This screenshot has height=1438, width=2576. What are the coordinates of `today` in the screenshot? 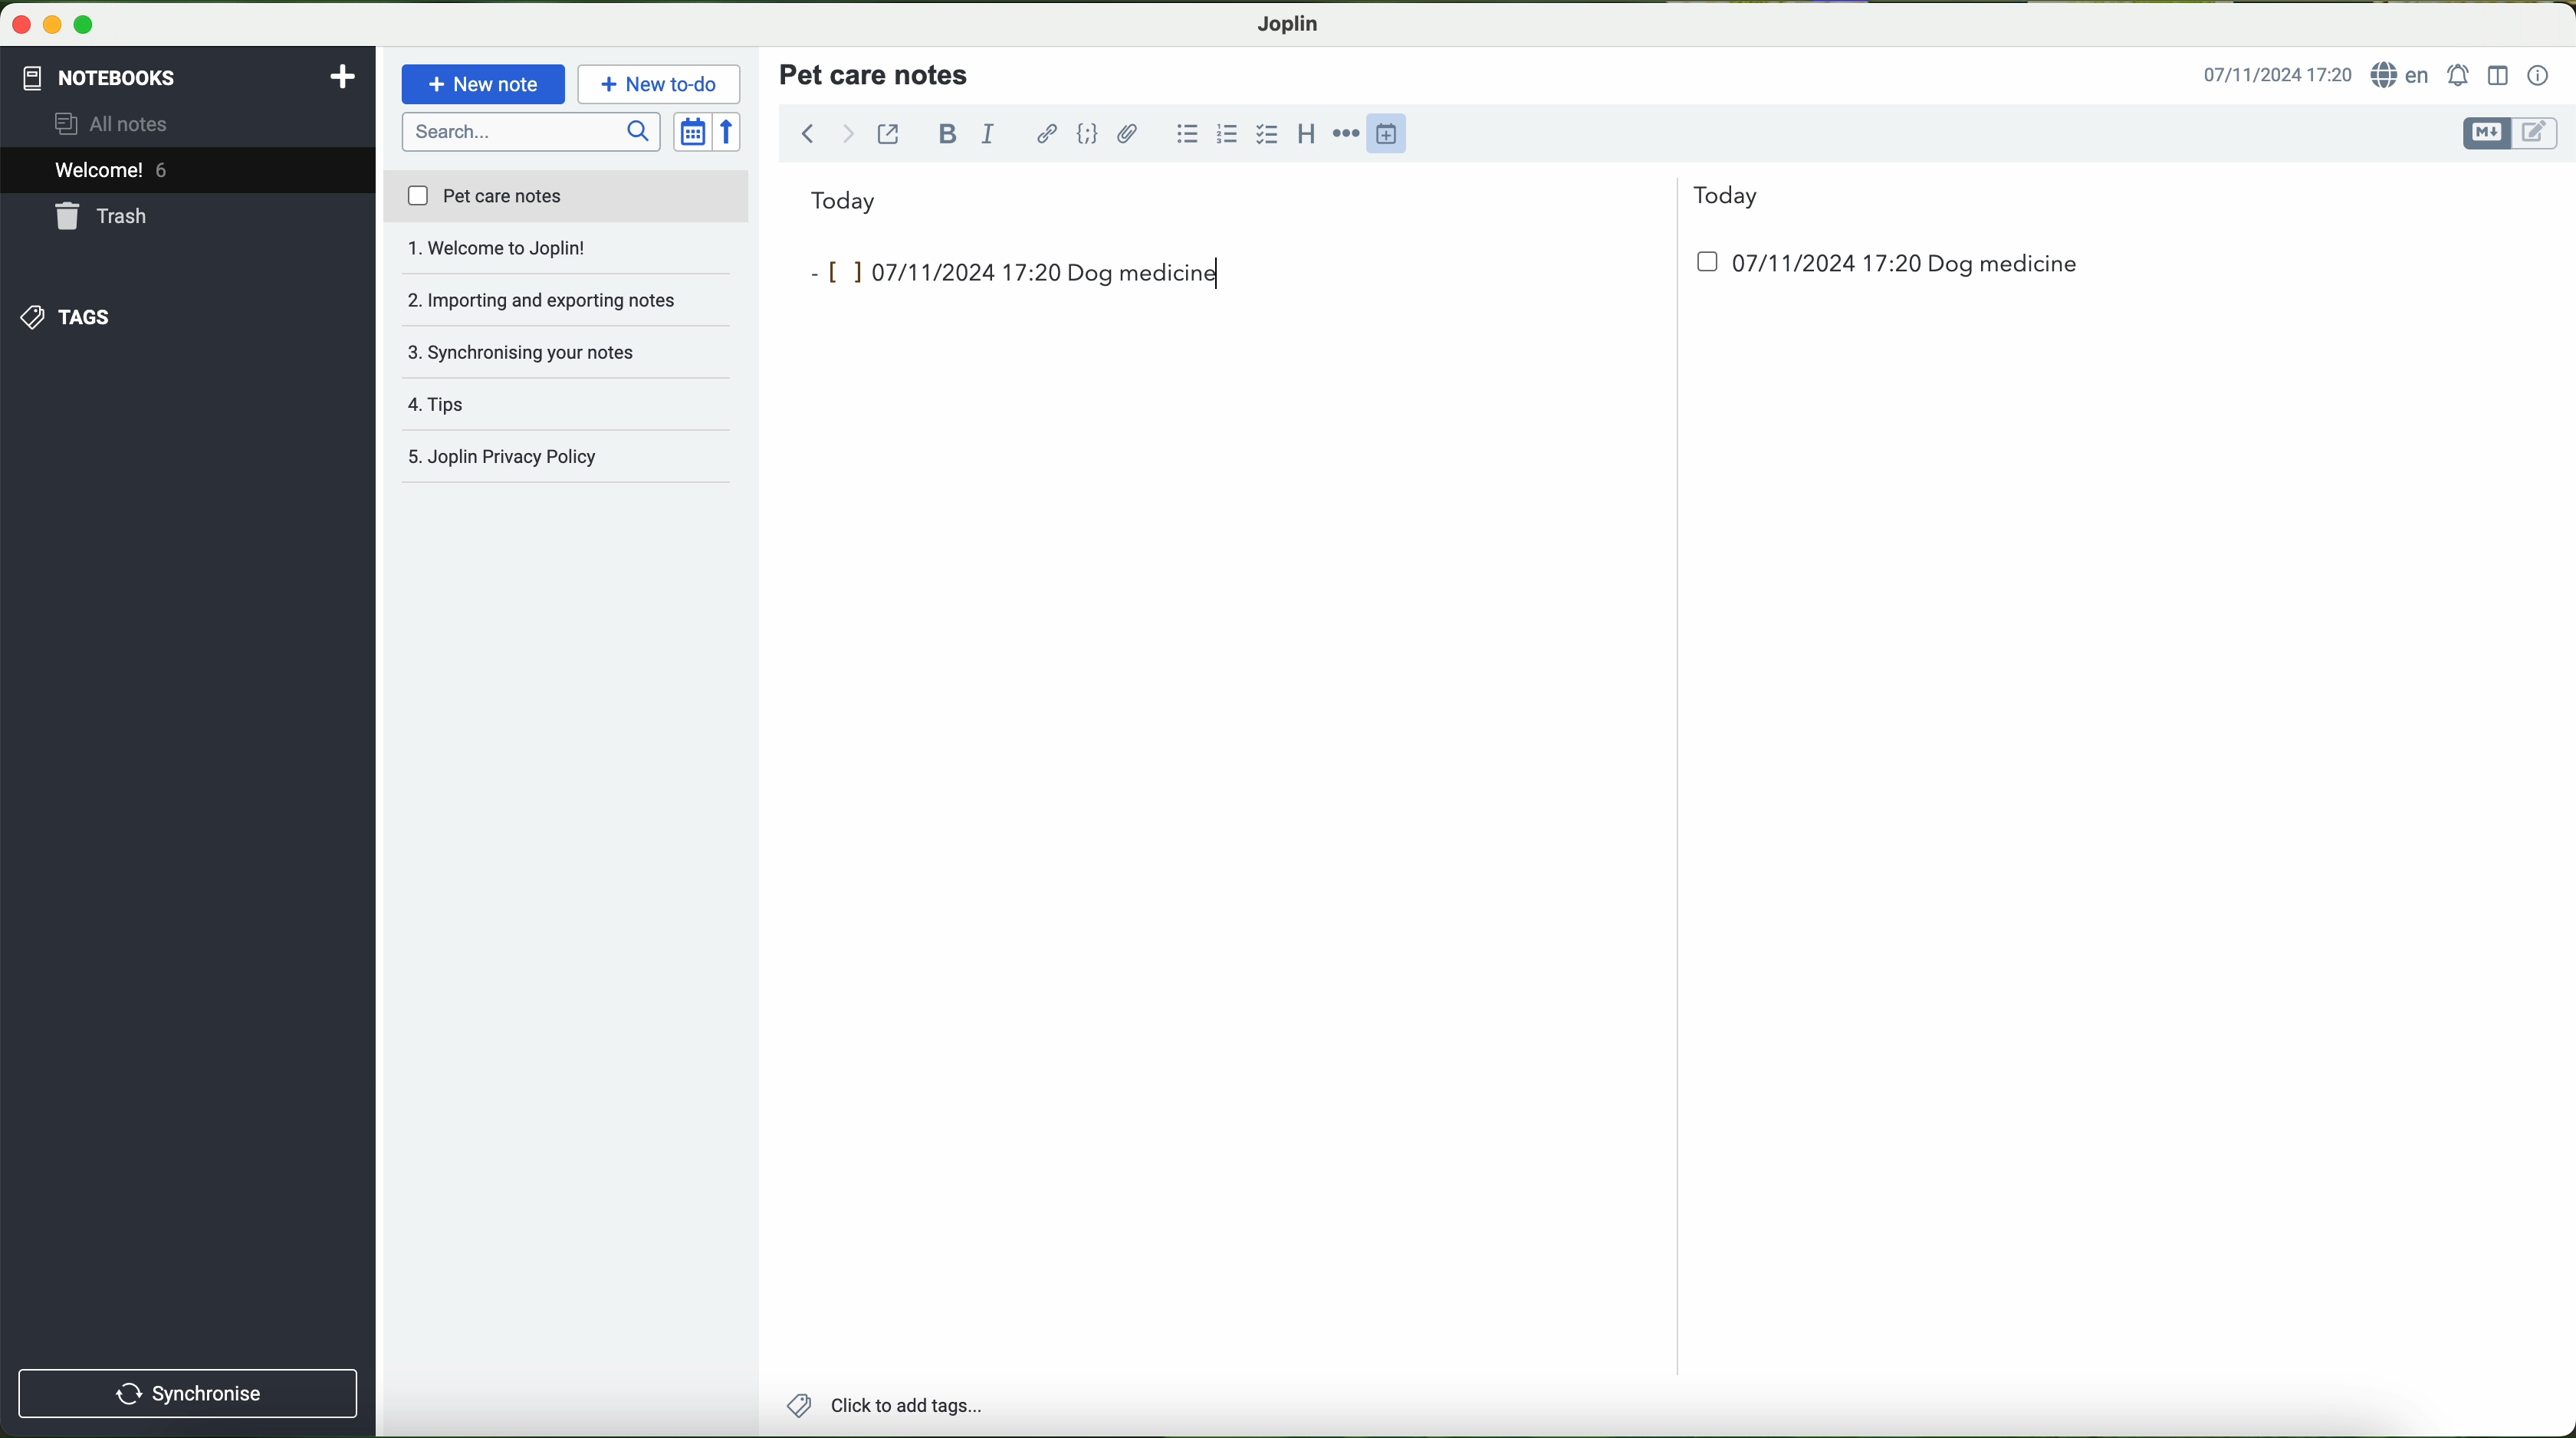 It's located at (1285, 198).